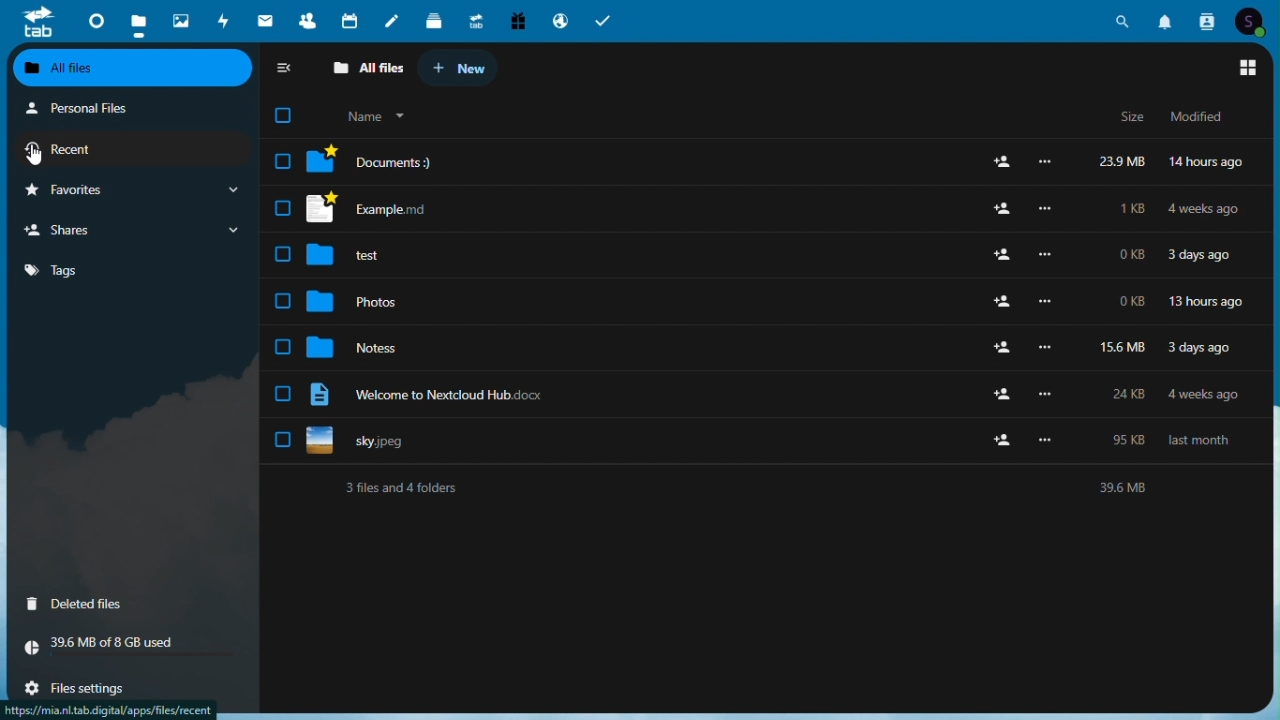  What do you see at coordinates (1119, 164) in the screenshot?
I see `23.9 MB` at bounding box center [1119, 164].